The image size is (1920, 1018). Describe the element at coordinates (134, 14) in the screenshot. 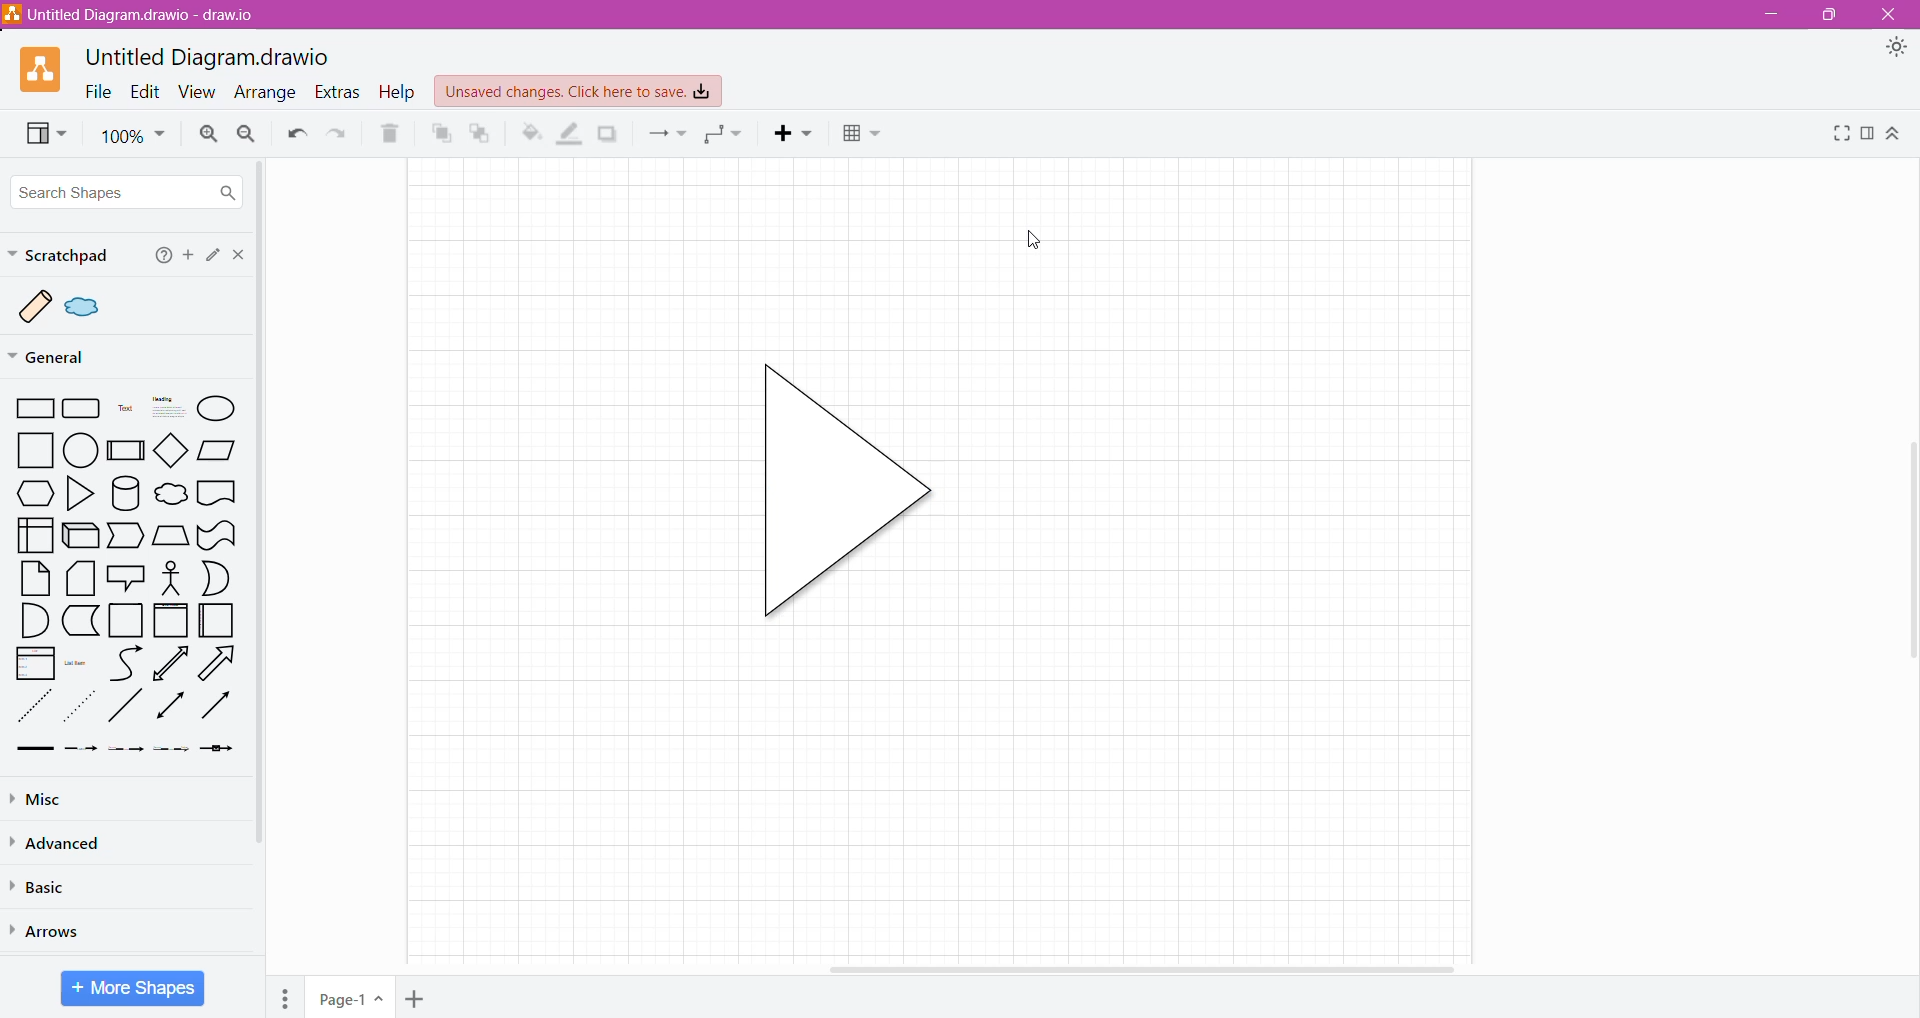

I see `Untitled Diagram.draw.io - draw.io` at that location.